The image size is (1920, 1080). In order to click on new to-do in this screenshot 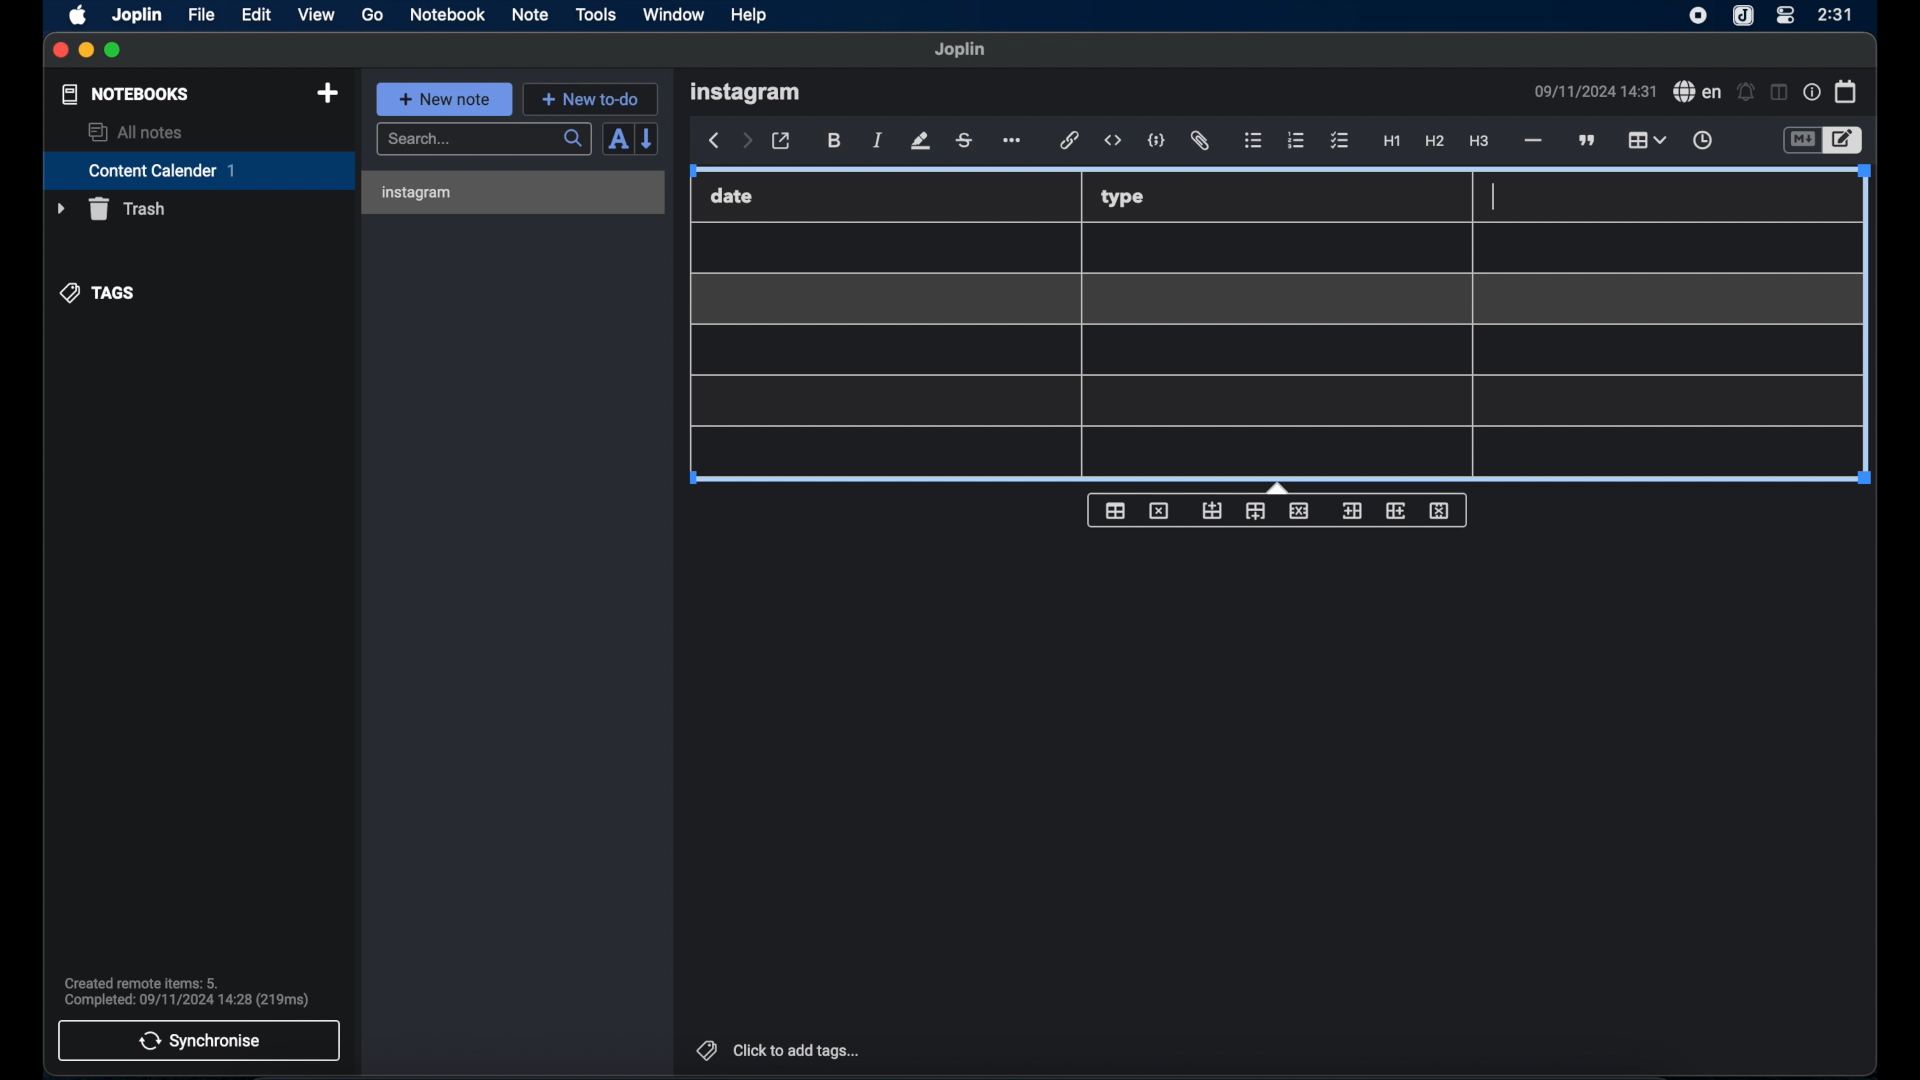, I will do `click(590, 99)`.